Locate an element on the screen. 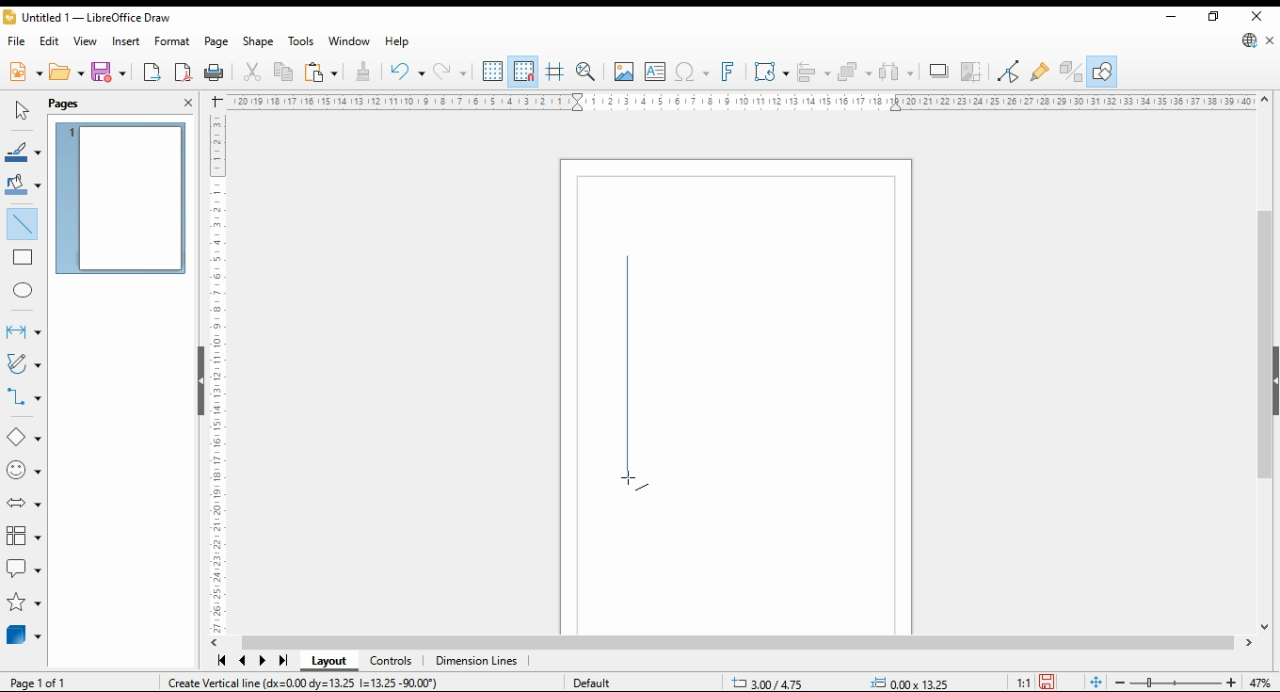 This screenshot has height=692, width=1280. format is located at coordinates (172, 40).